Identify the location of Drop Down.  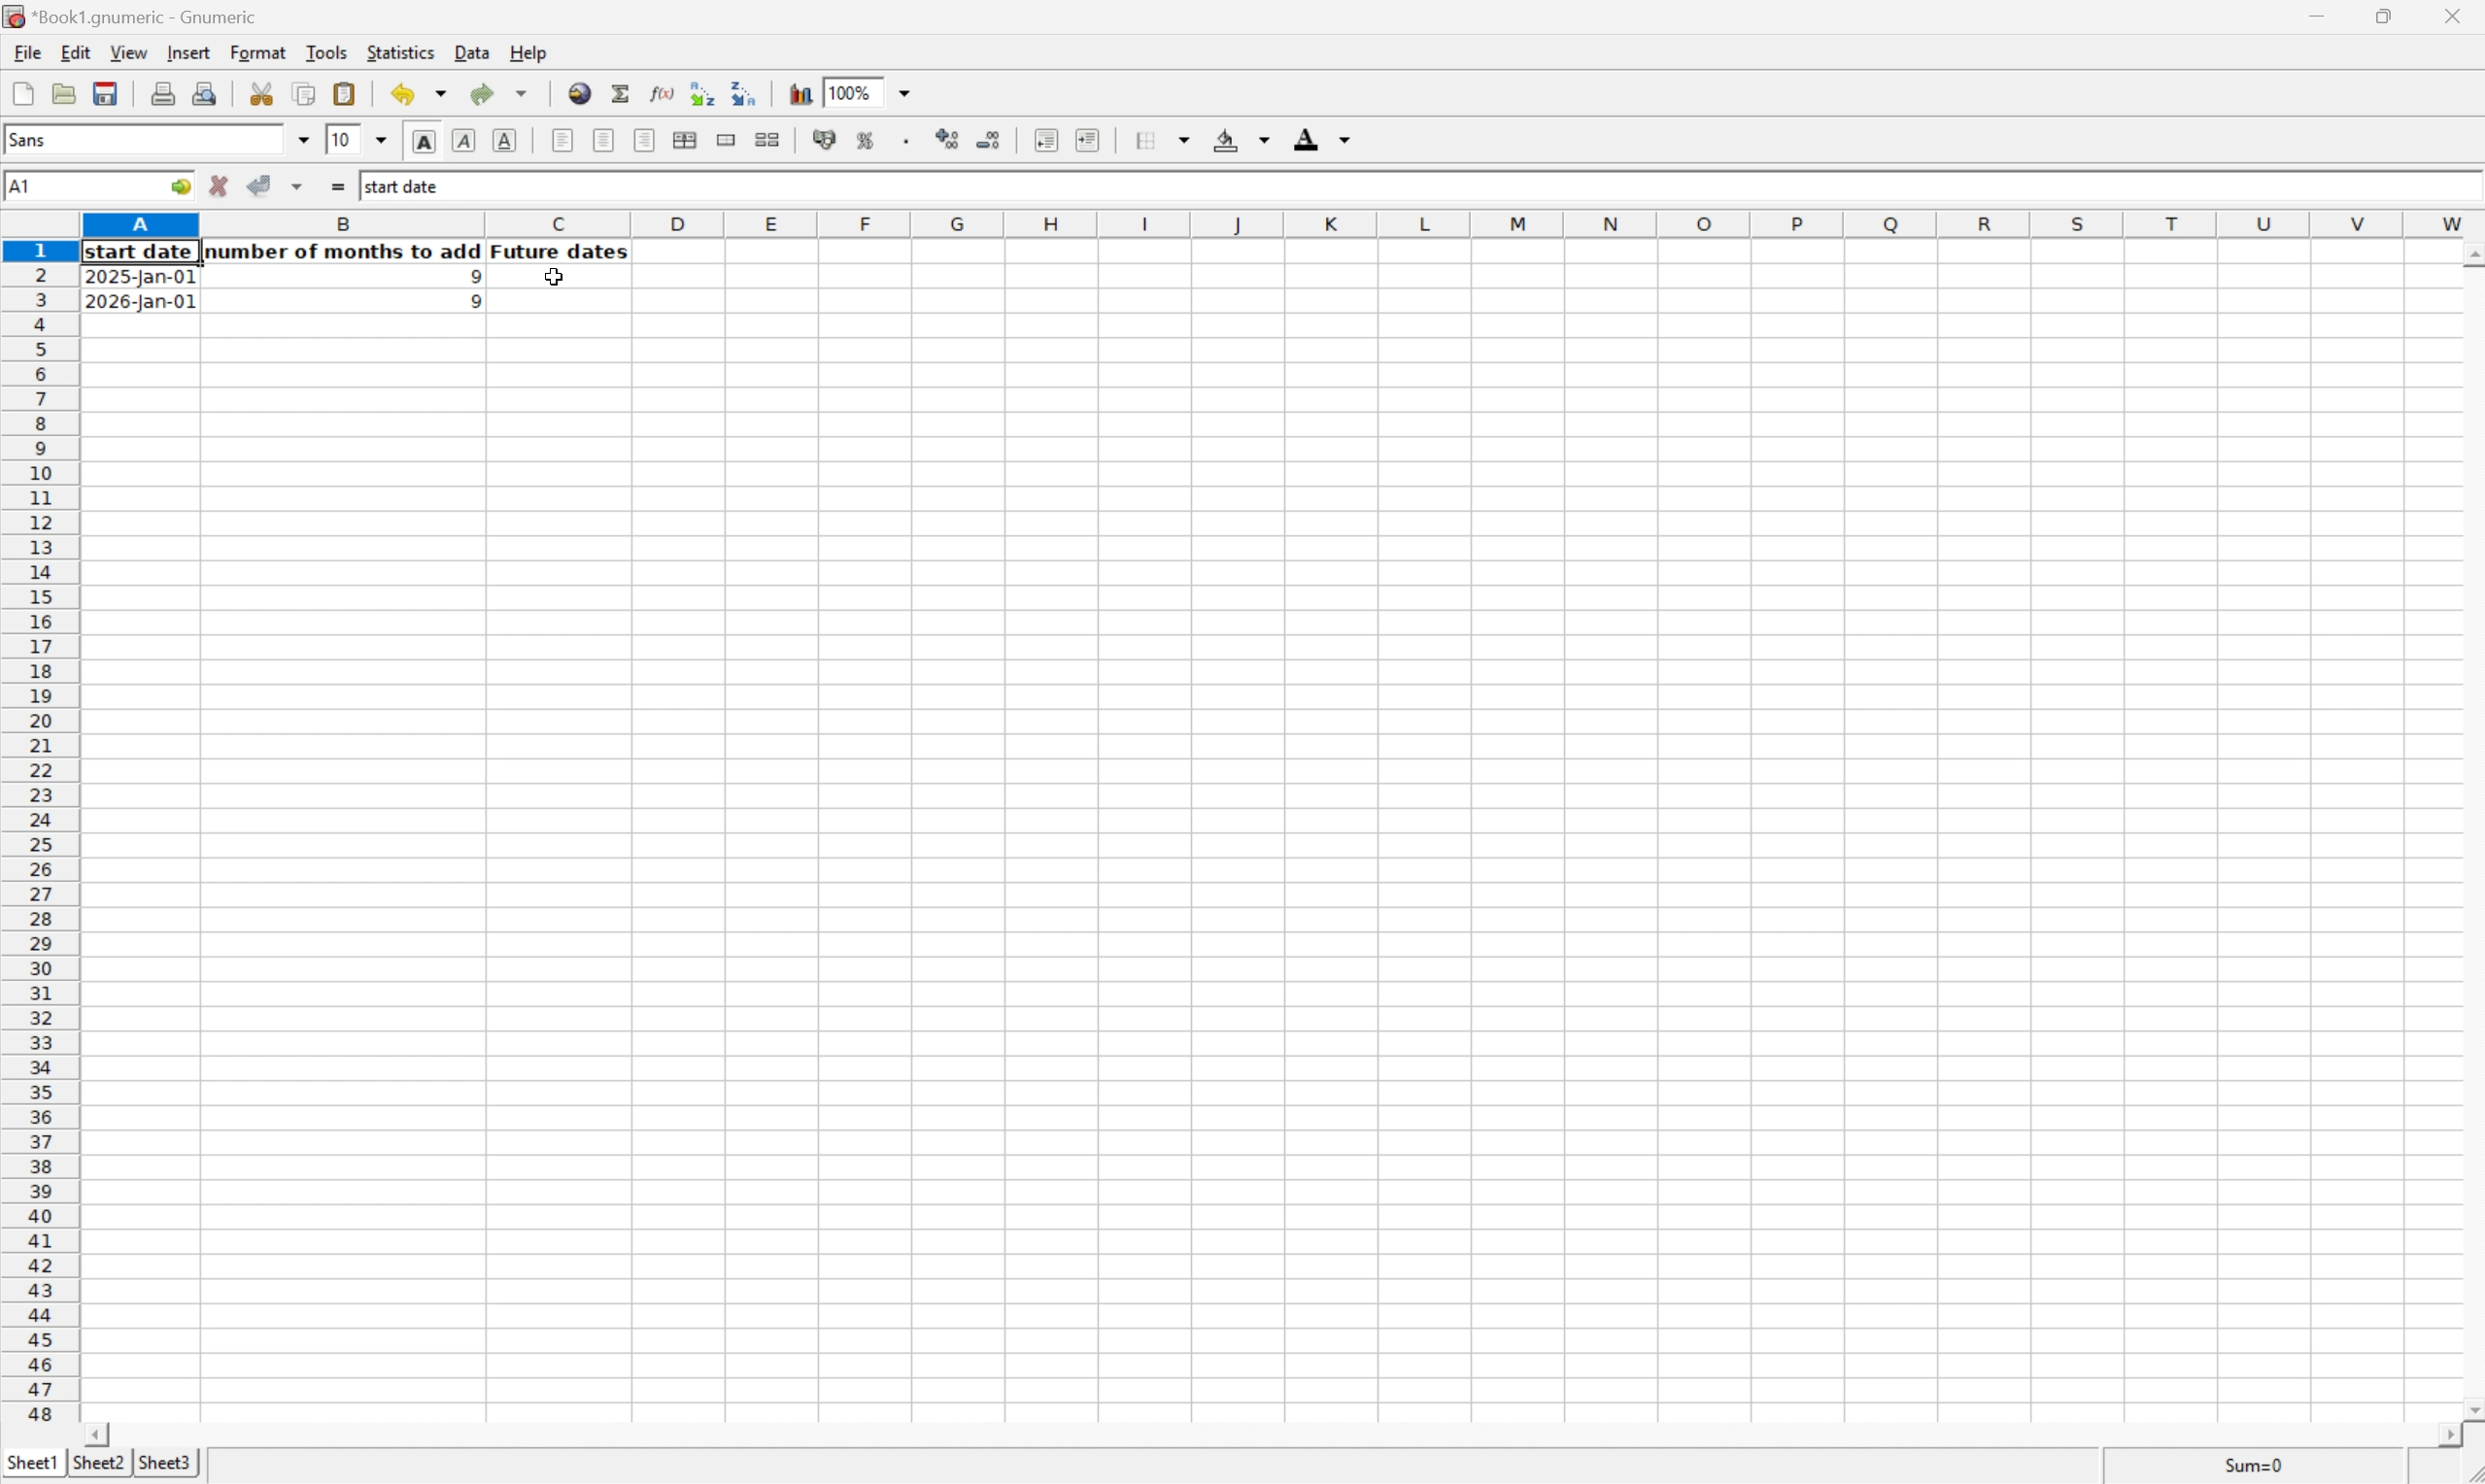
(305, 140).